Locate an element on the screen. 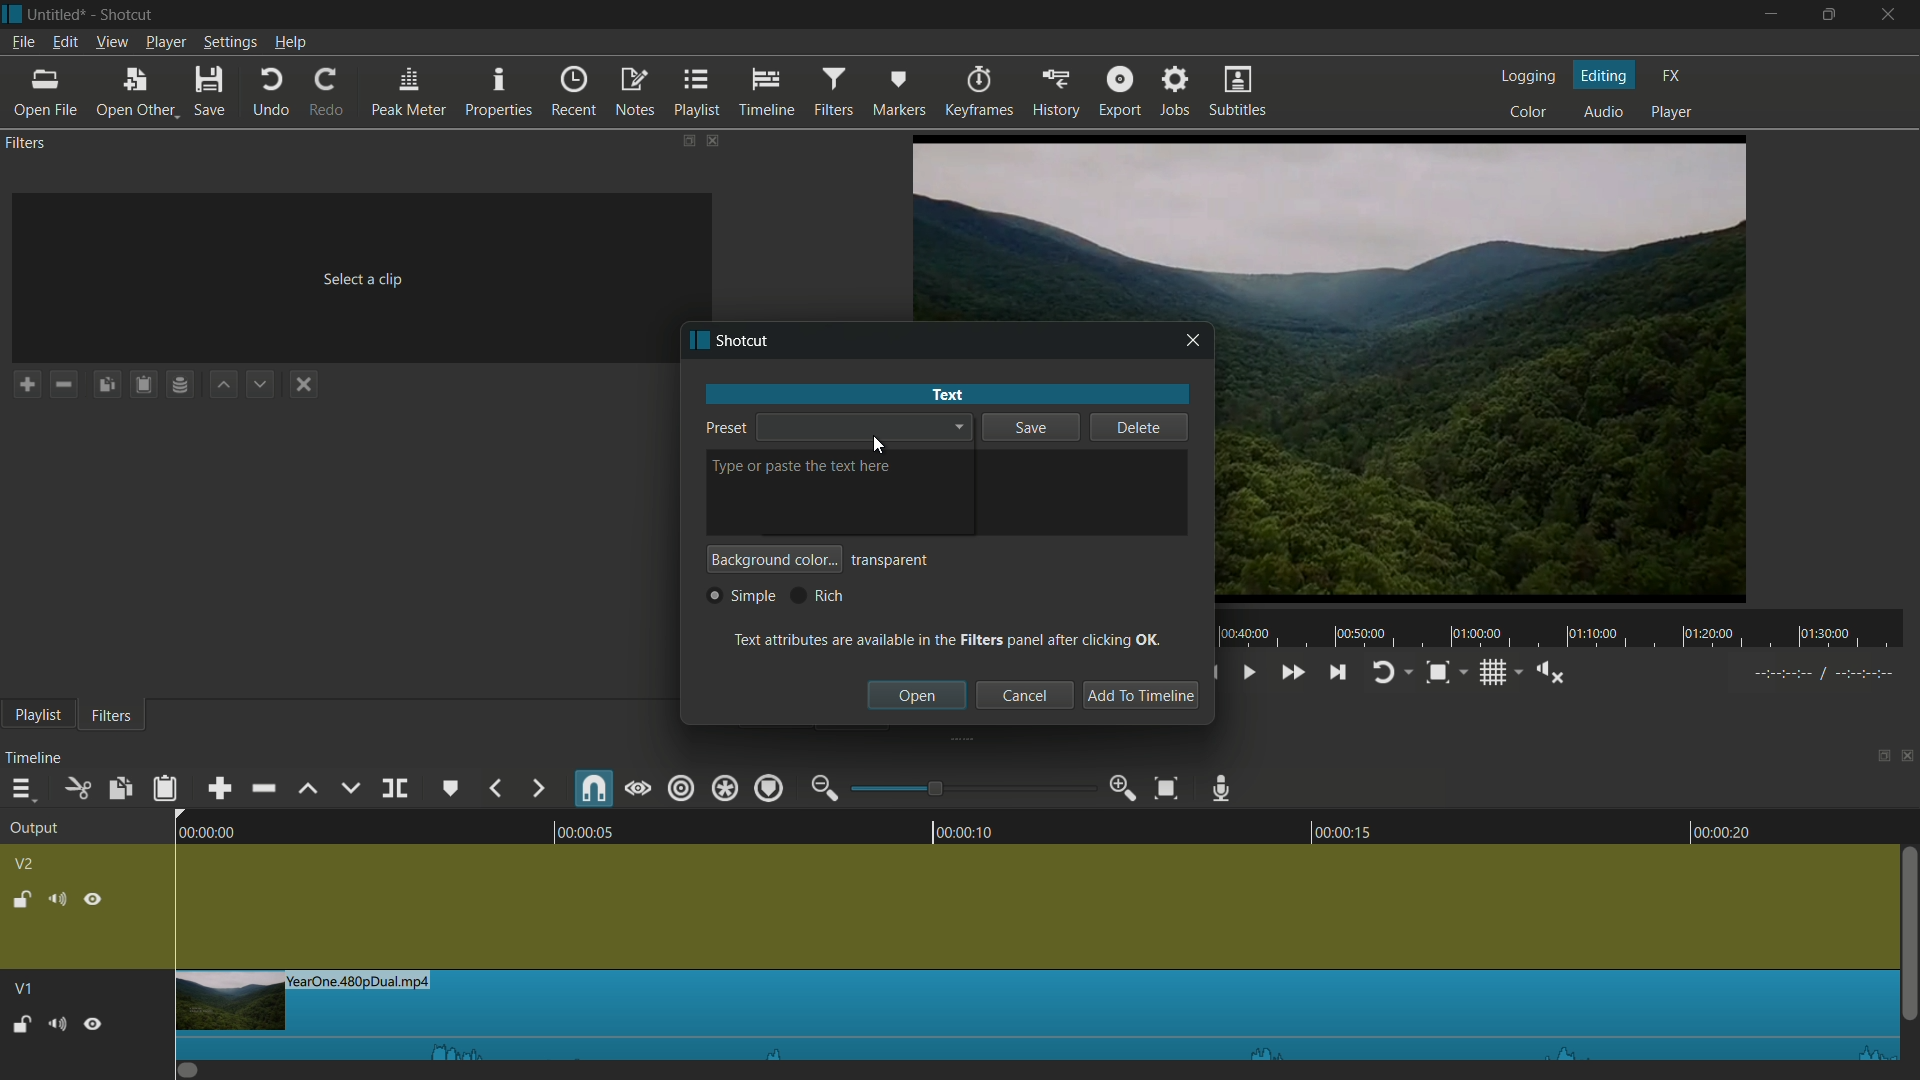 The image size is (1920, 1080). toggle player looping is located at coordinates (1382, 672).